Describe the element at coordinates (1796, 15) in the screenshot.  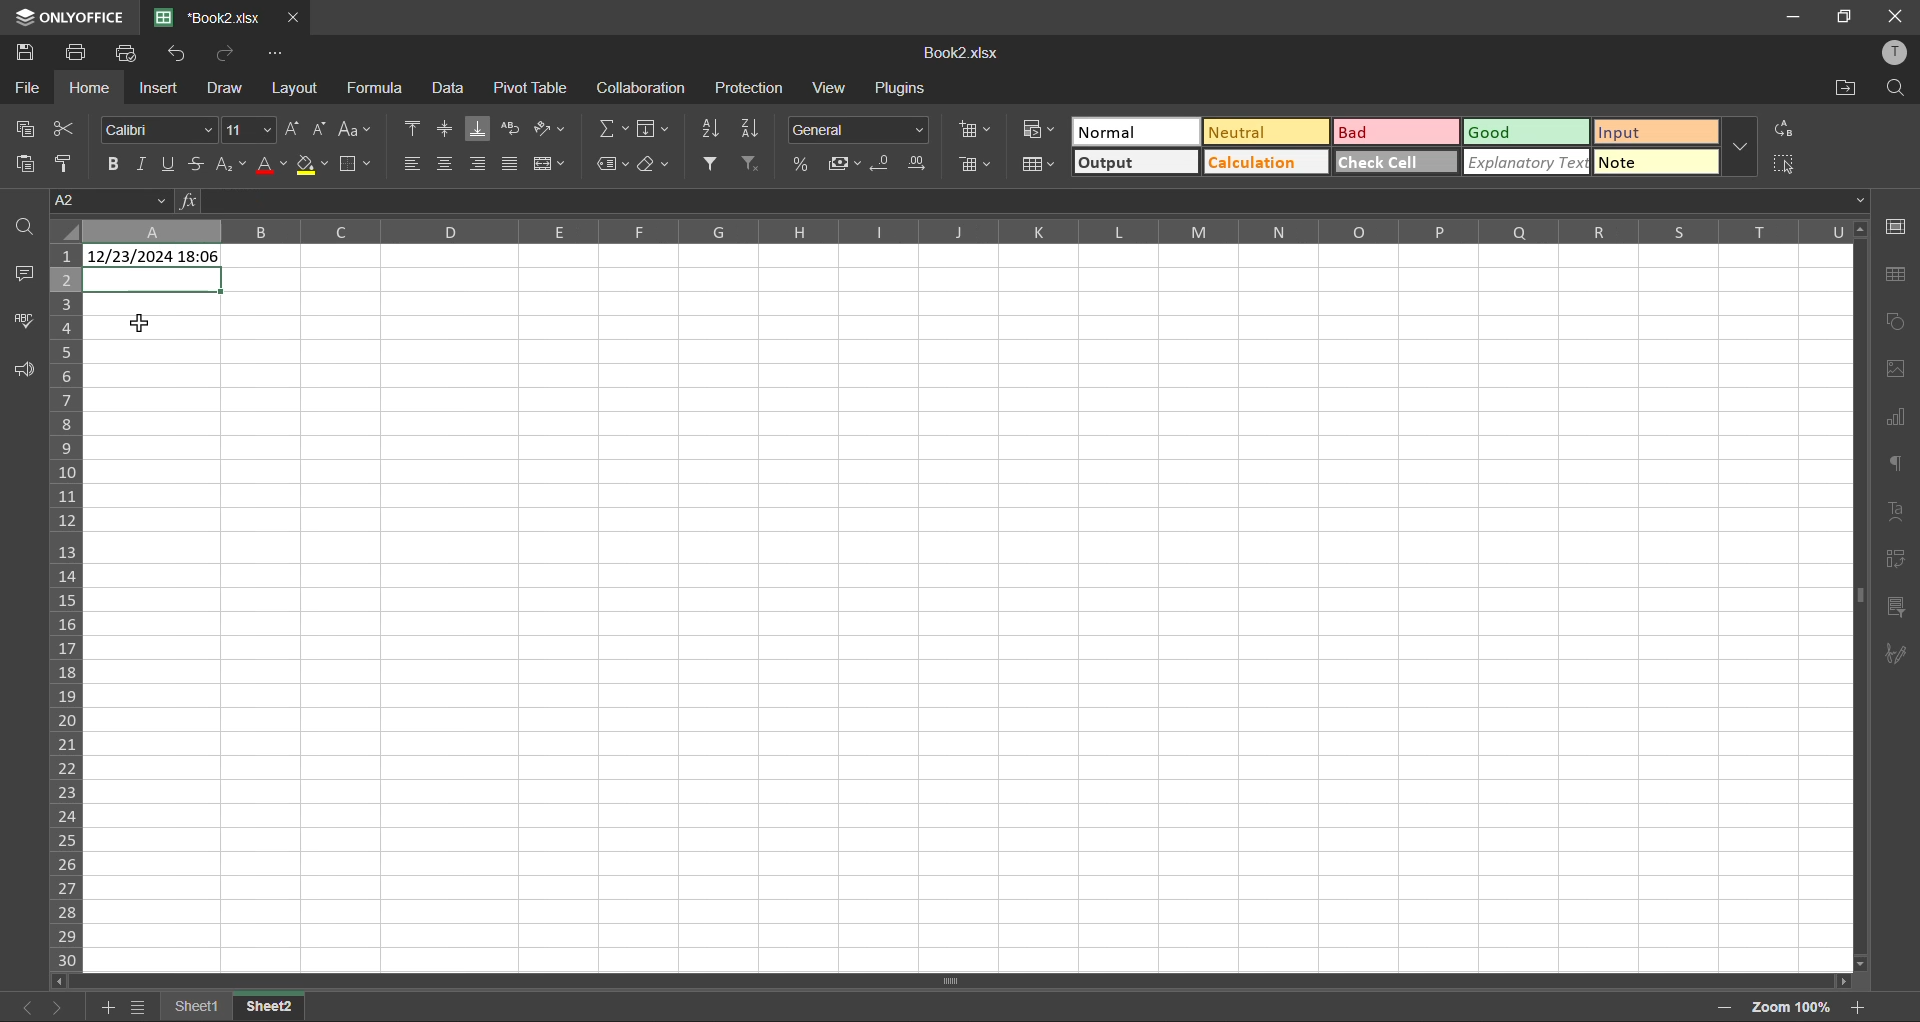
I see `minimize` at that location.